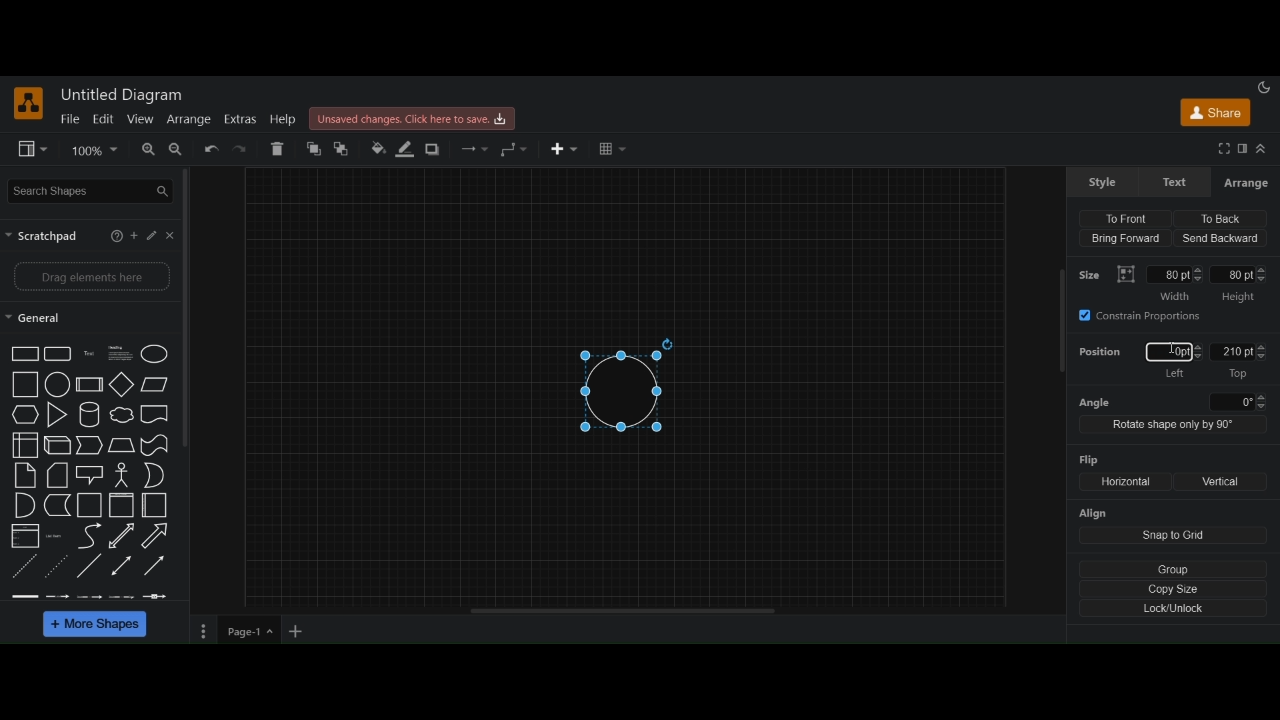  Describe the element at coordinates (58, 354) in the screenshot. I see `rectangle` at that location.